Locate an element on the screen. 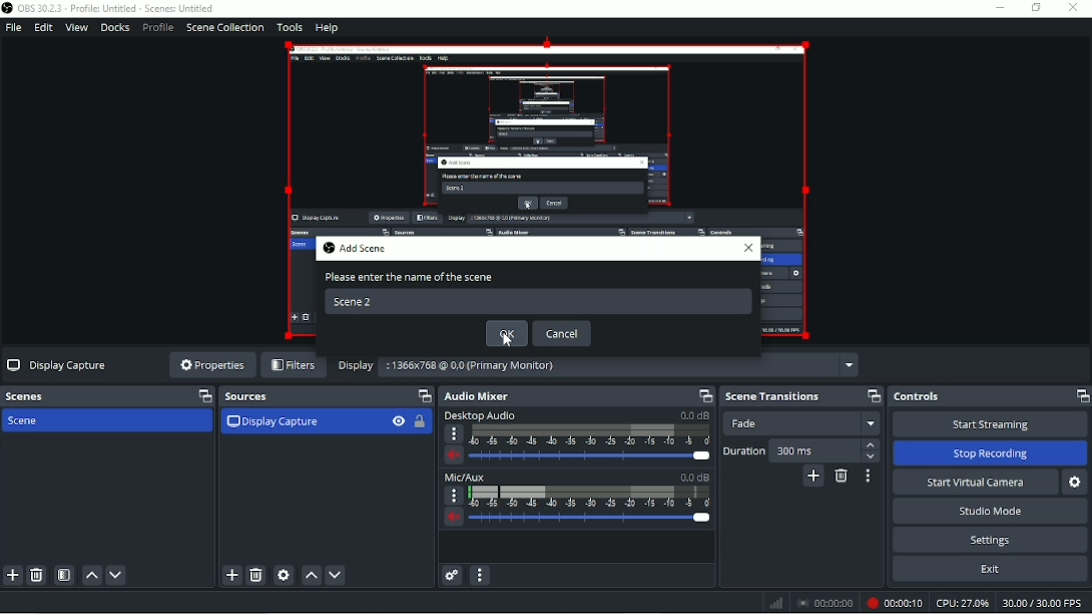 The height and width of the screenshot is (614, 1092). Remove configurable transition is located at coordinates (841, 478).